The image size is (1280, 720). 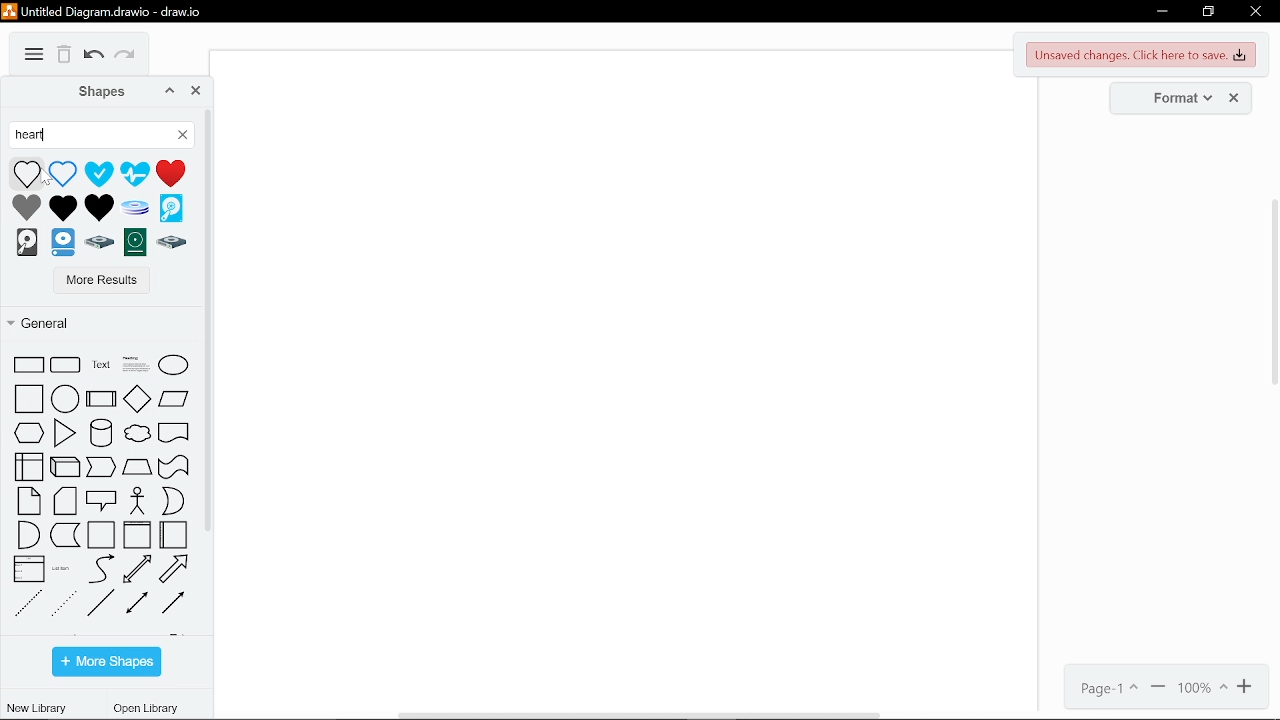 What do you see at coordinates (170, 243) in the screenshot?
I see `Hard drive` at bounding box center [170, 243].